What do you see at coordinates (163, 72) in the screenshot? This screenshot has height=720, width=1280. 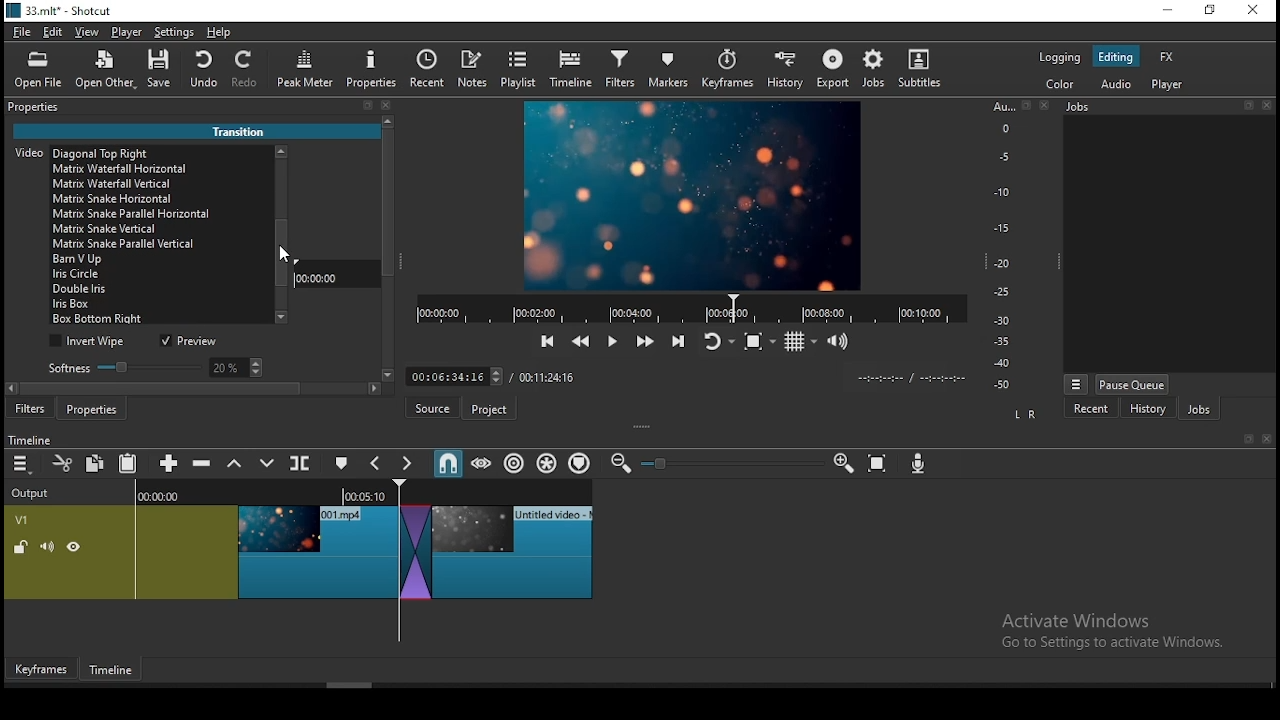 I see `save` at bounding box center [163, 72].